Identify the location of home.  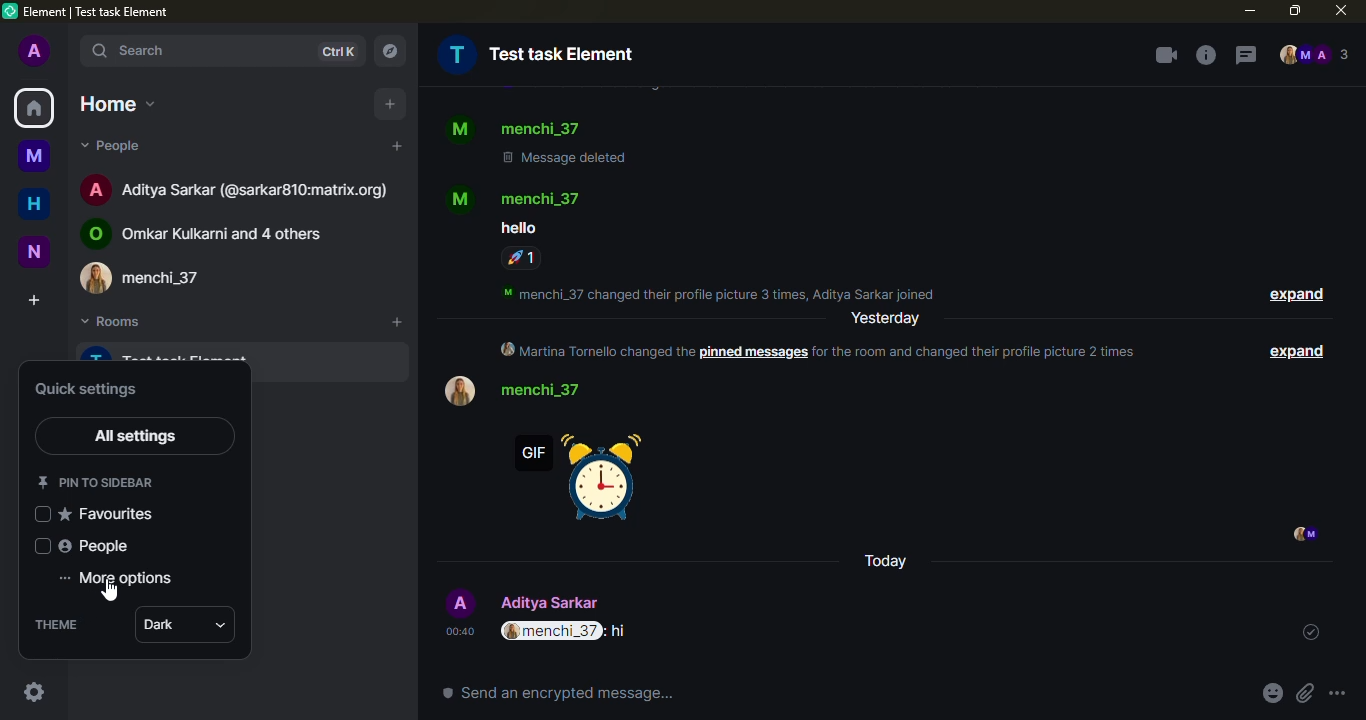
(35, 201).